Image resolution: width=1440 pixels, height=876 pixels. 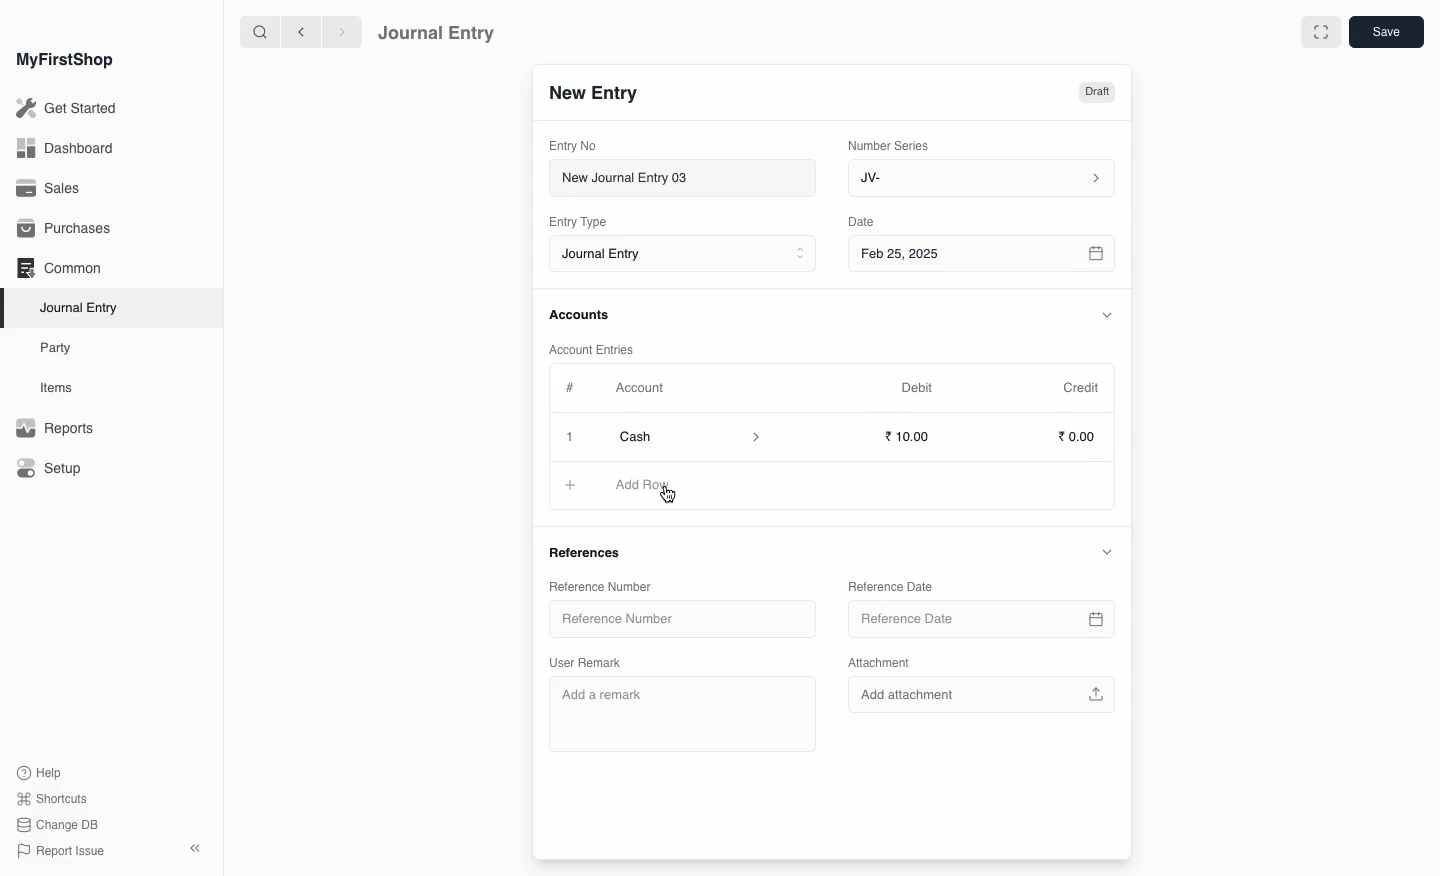 I want to click on User Remark, so click(x=593, y=663).